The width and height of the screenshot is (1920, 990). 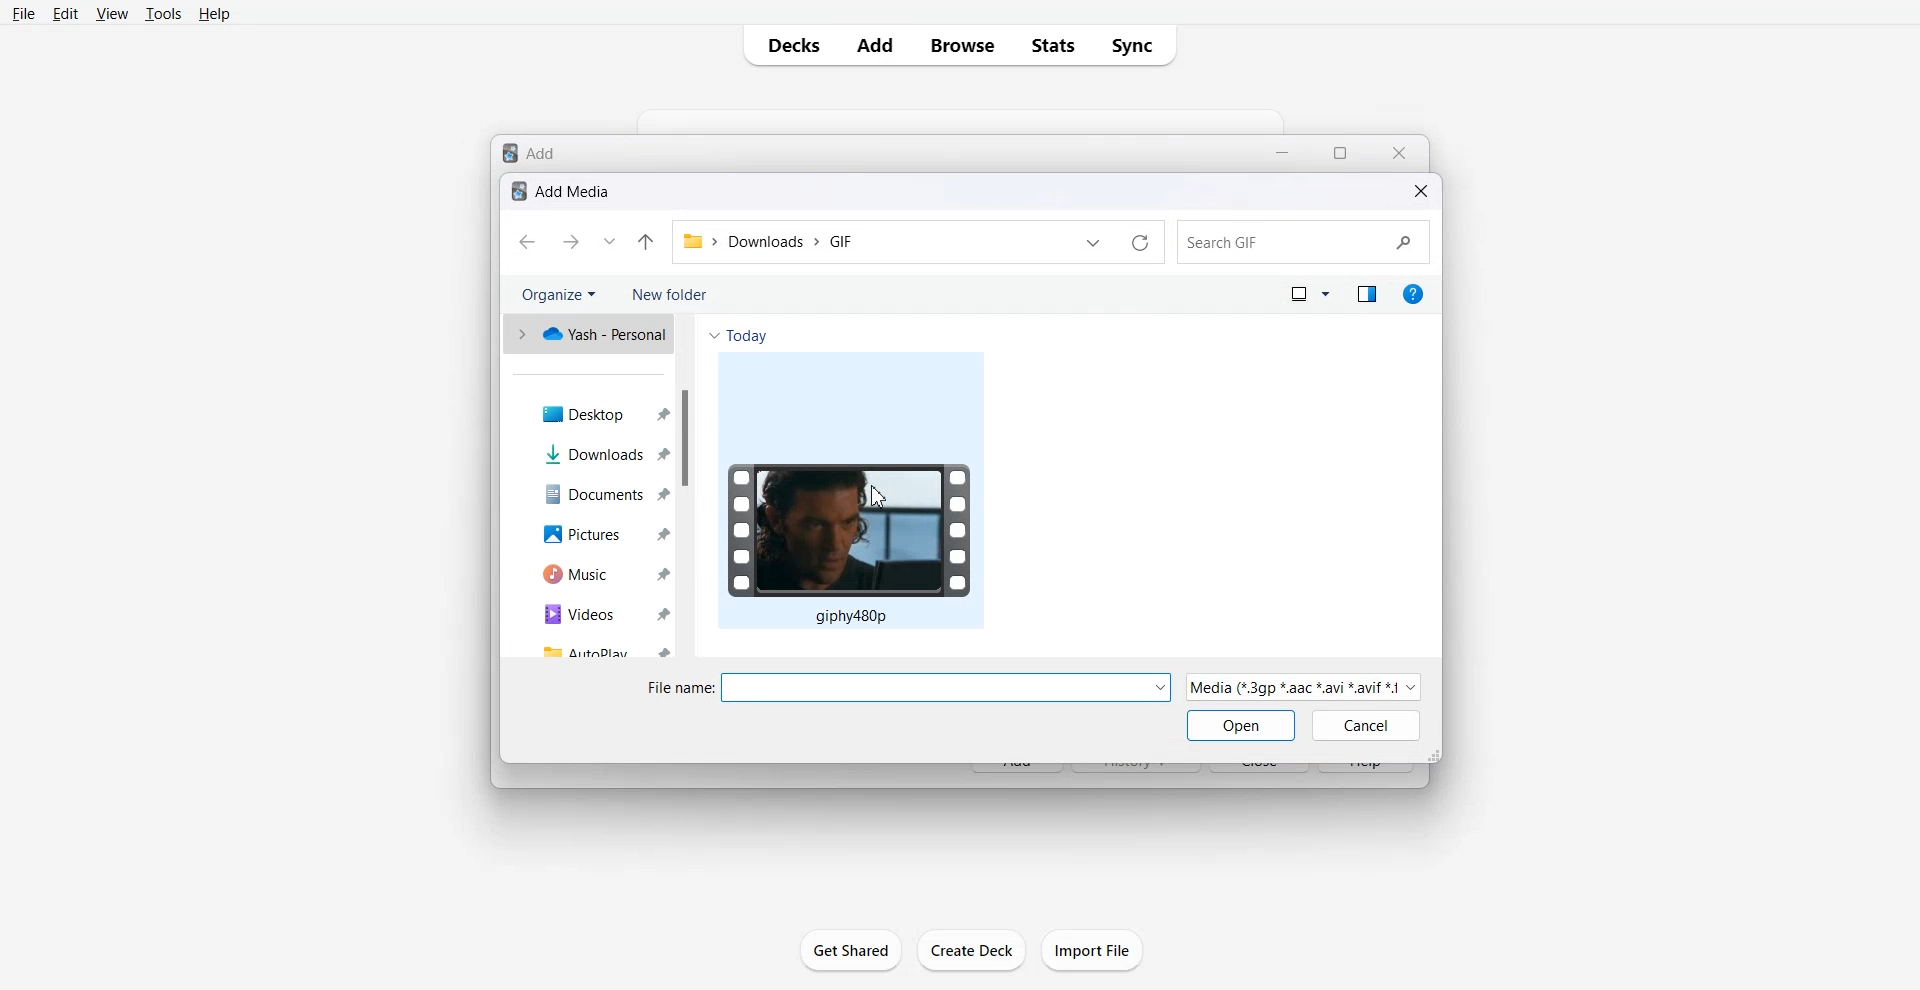 I want to click on Add, so click(x=873, y=45).